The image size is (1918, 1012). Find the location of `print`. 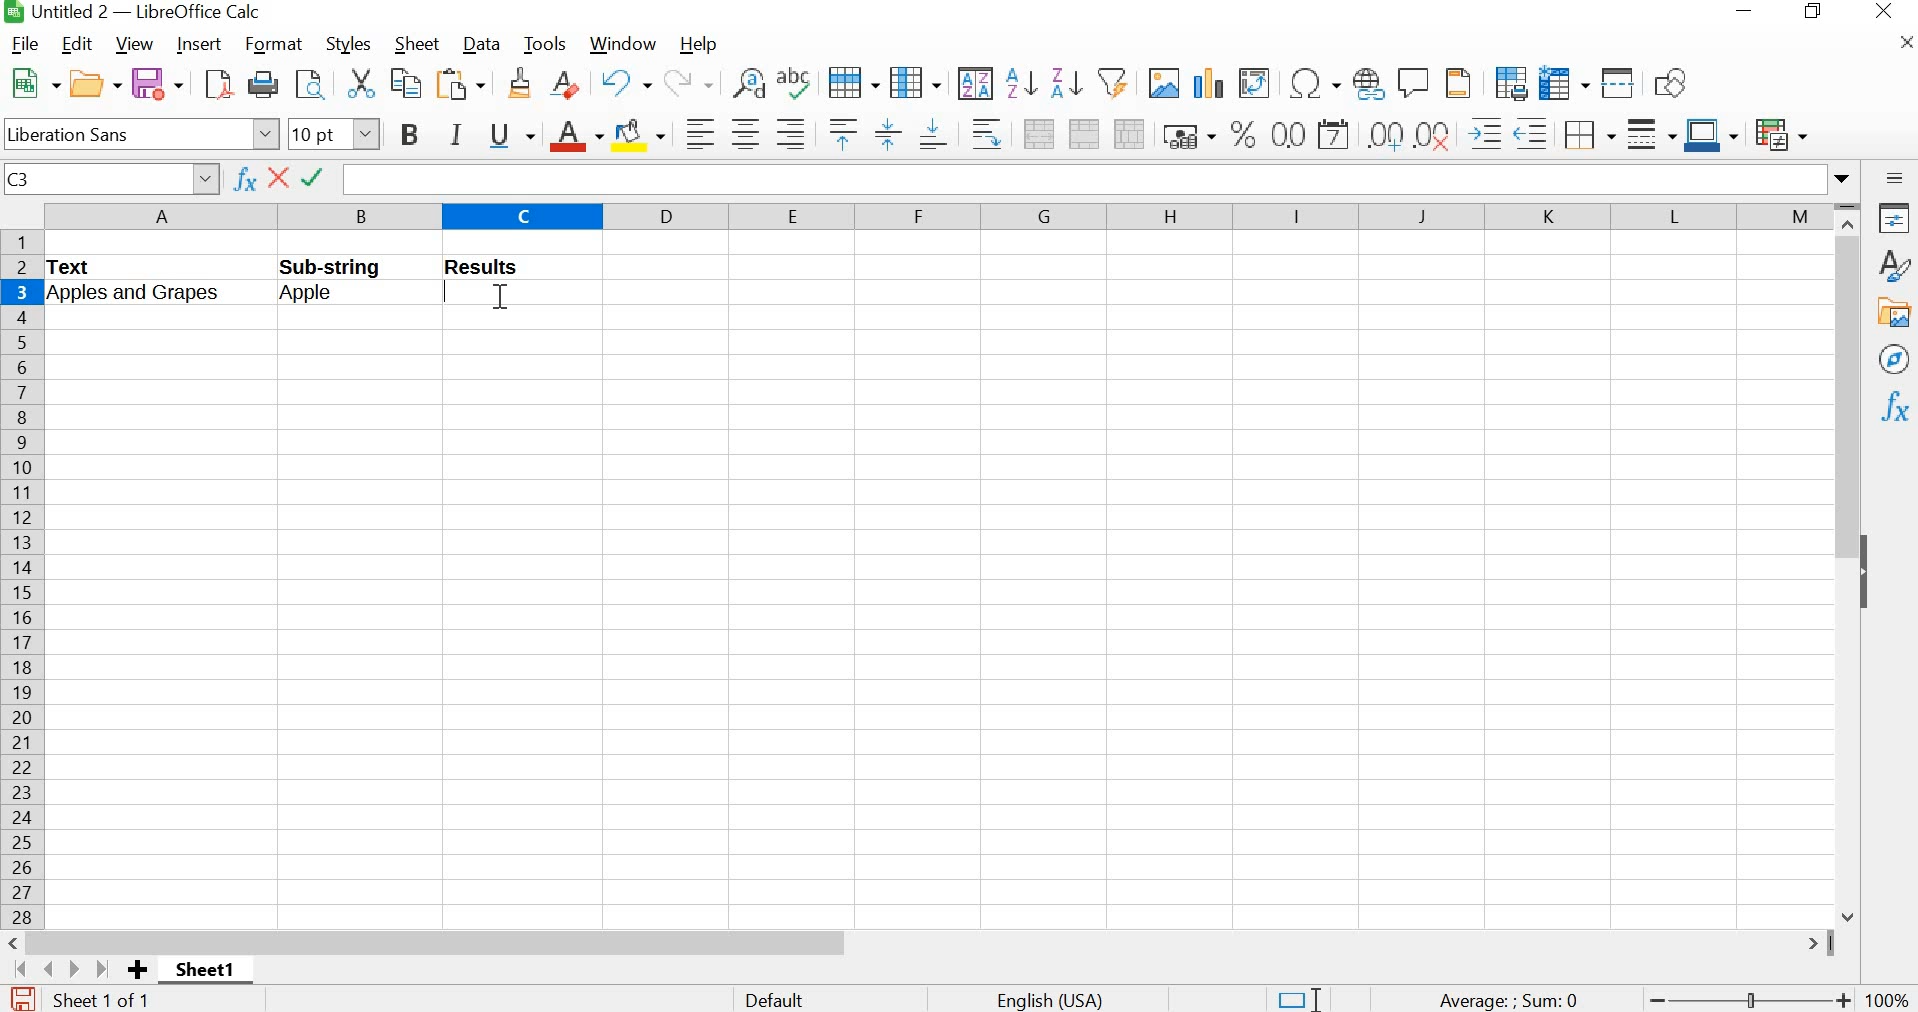

print is located at coordinates (263, 82).